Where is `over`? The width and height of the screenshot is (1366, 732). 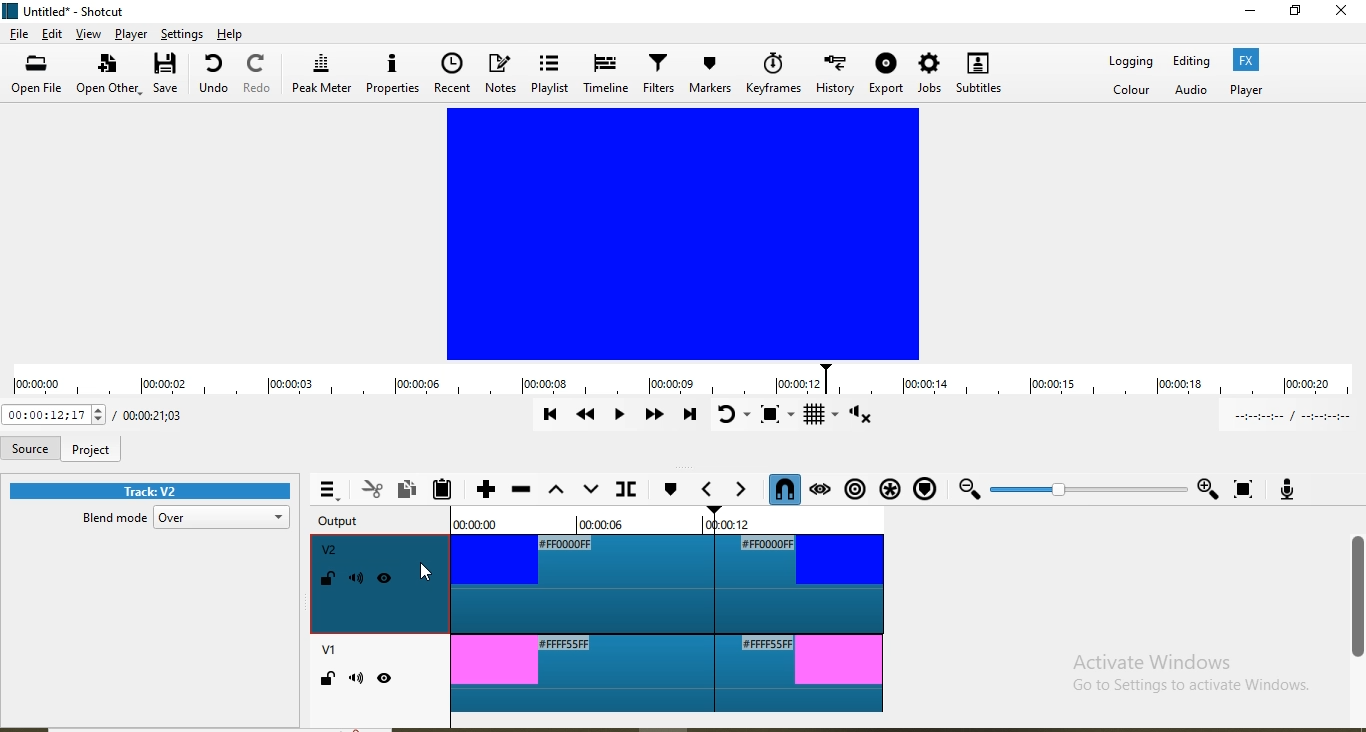
over is located at coordinates (225, 518).